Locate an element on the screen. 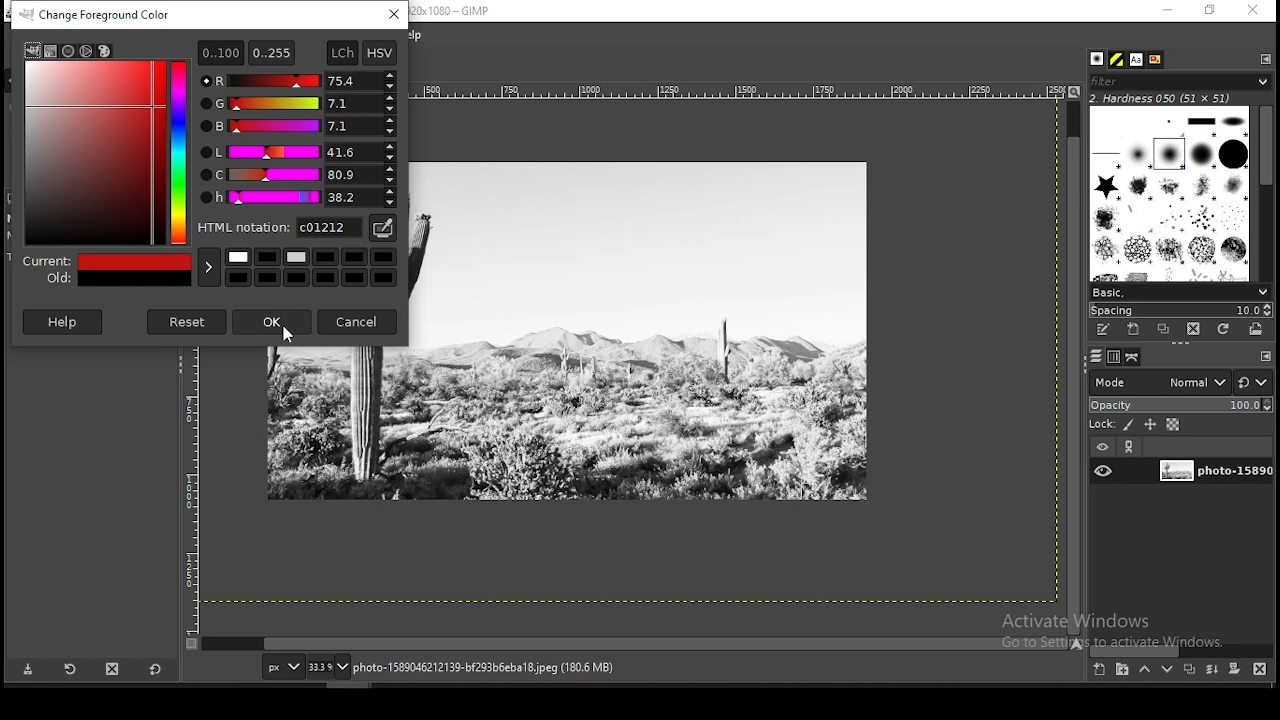 Image resolution: width=1280 pixels, height=720 pixels. red is located at coordinates (297, 79).